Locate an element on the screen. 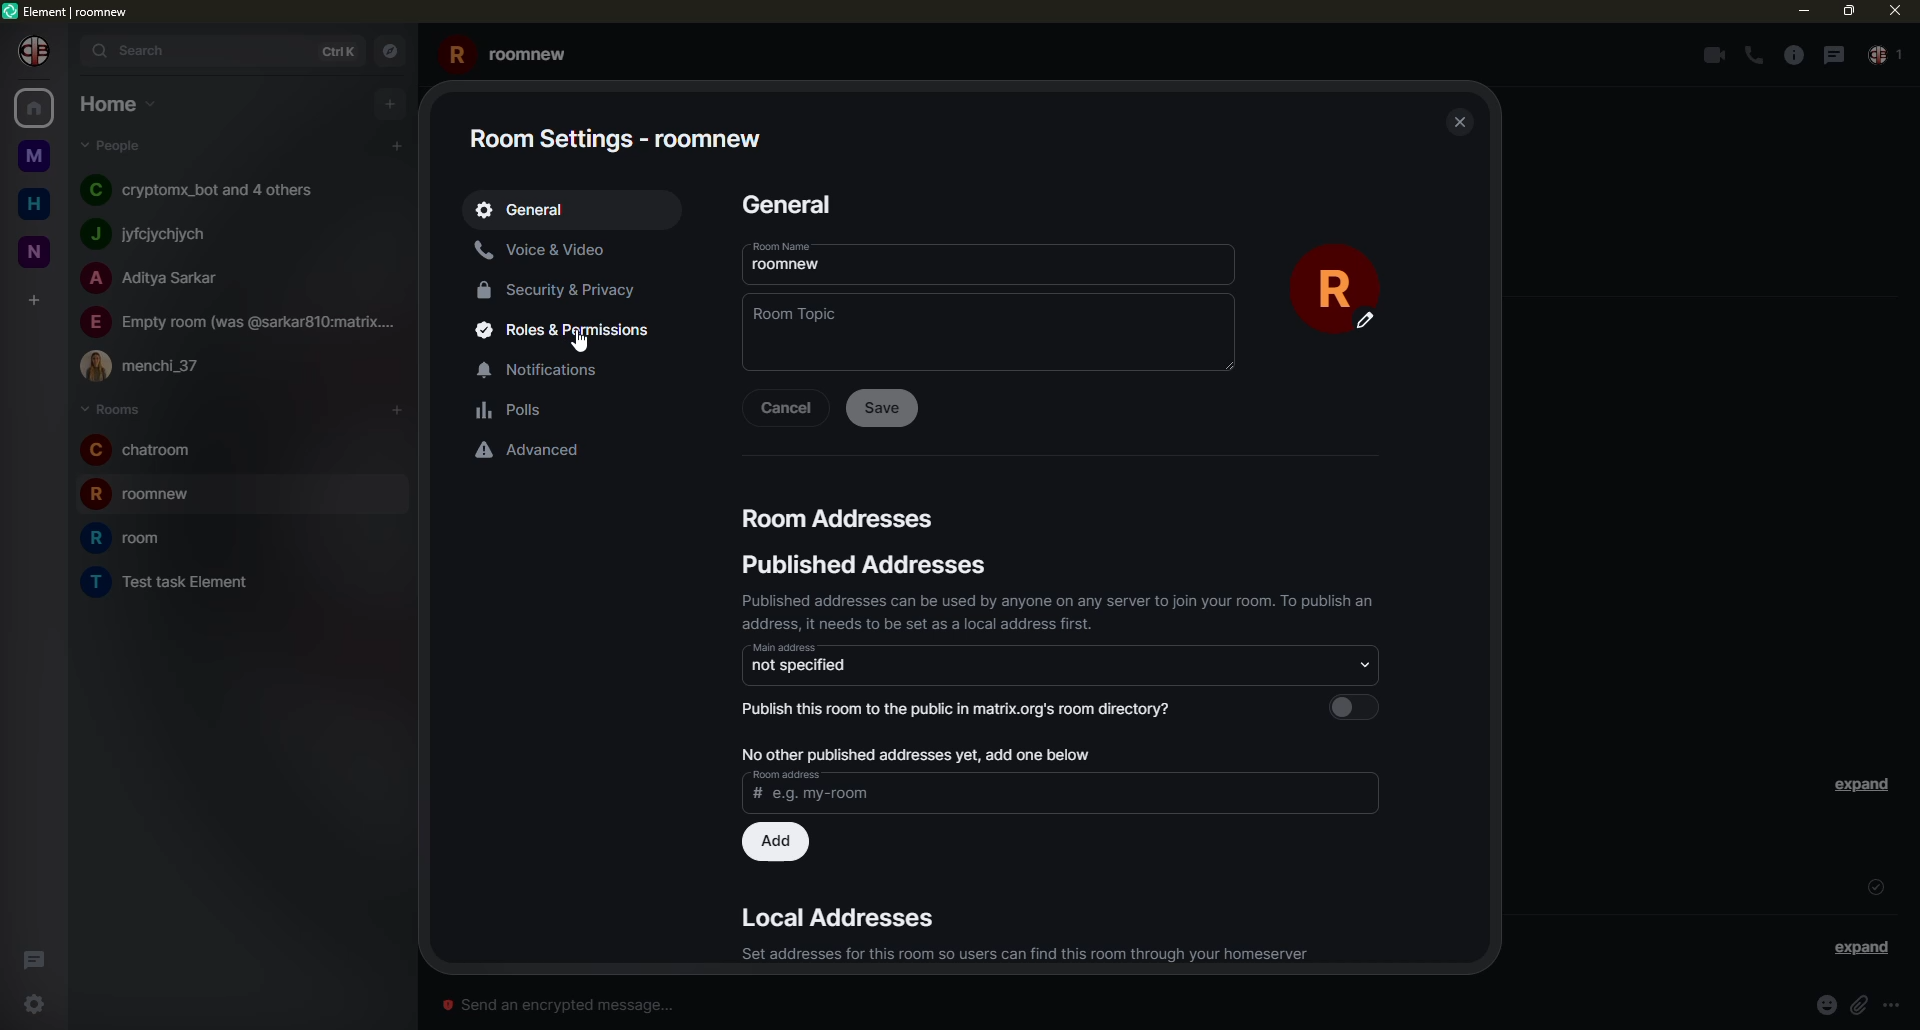 The image size is (1920, 1030). address is located at coordinates (816, 660).